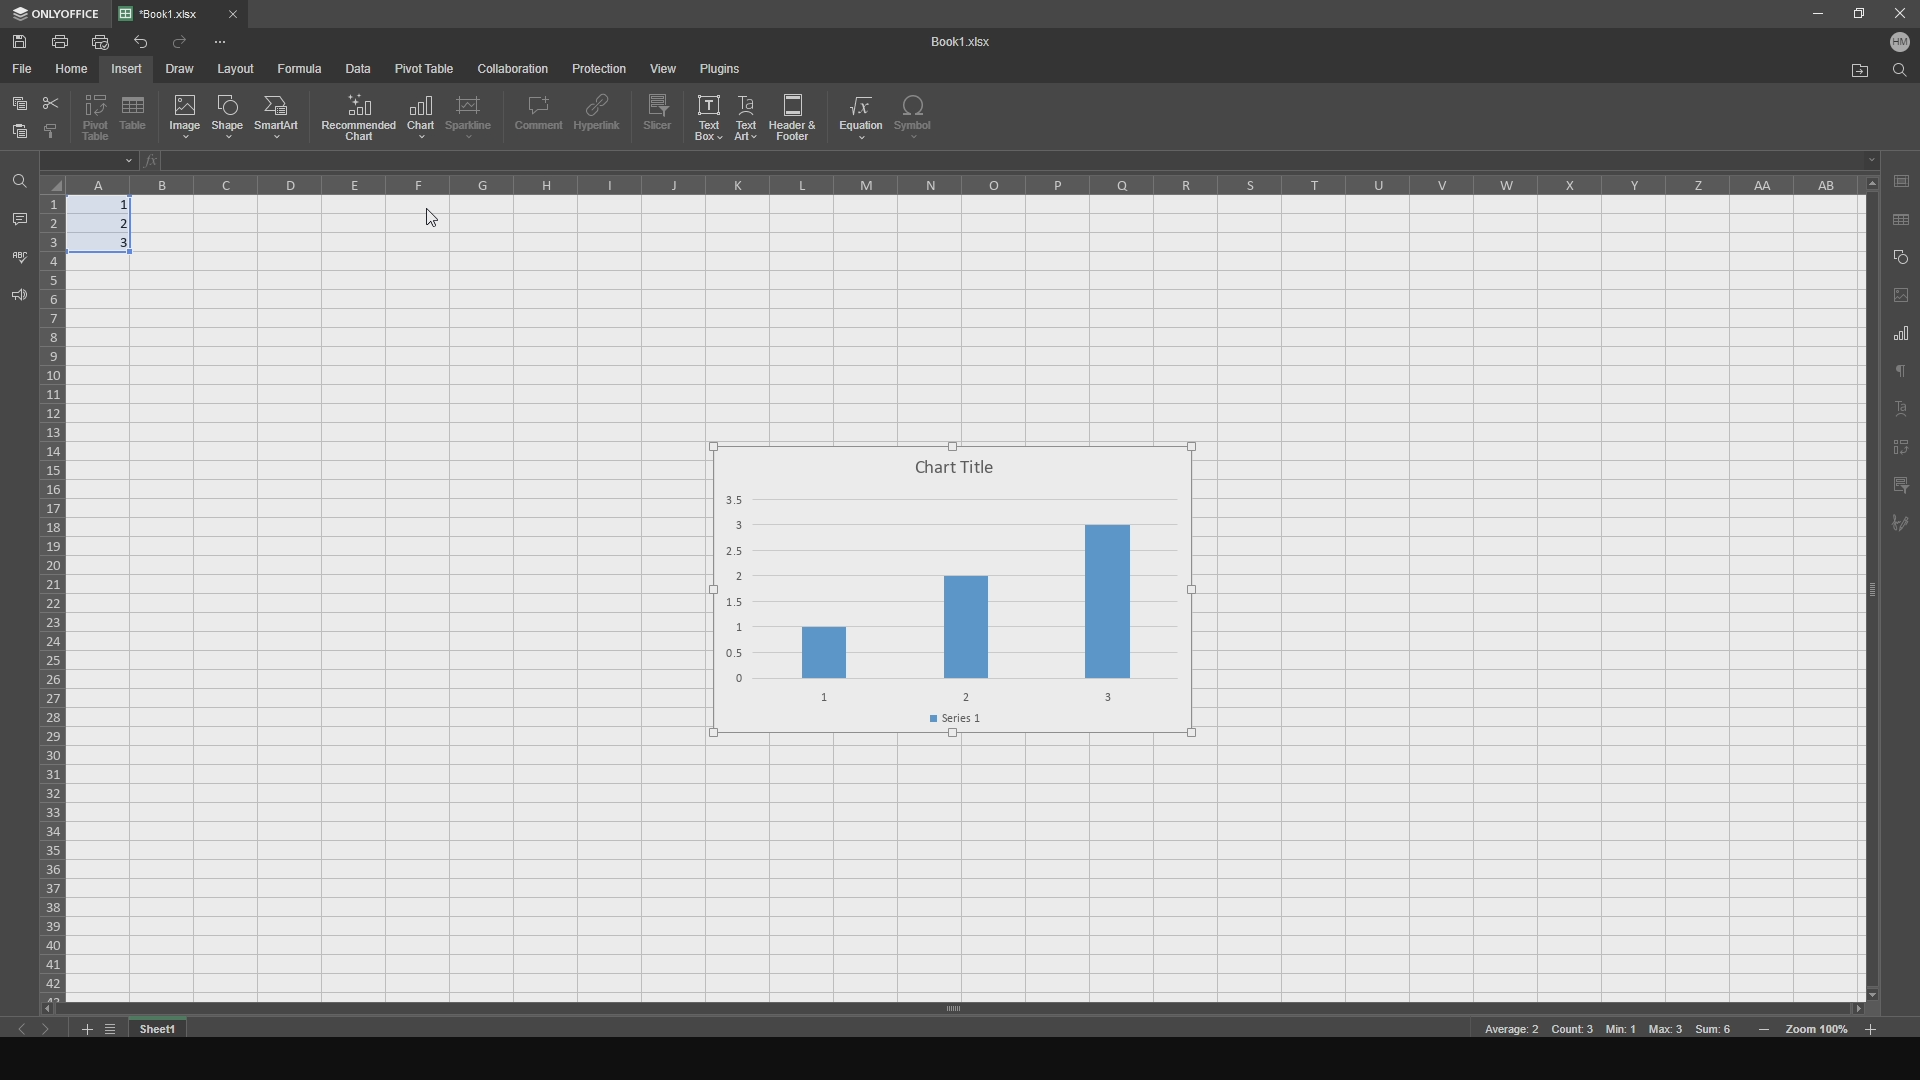 The width and height of the screenshot is (1920, 1080). I want to click on sheet, so click(161, 1028).